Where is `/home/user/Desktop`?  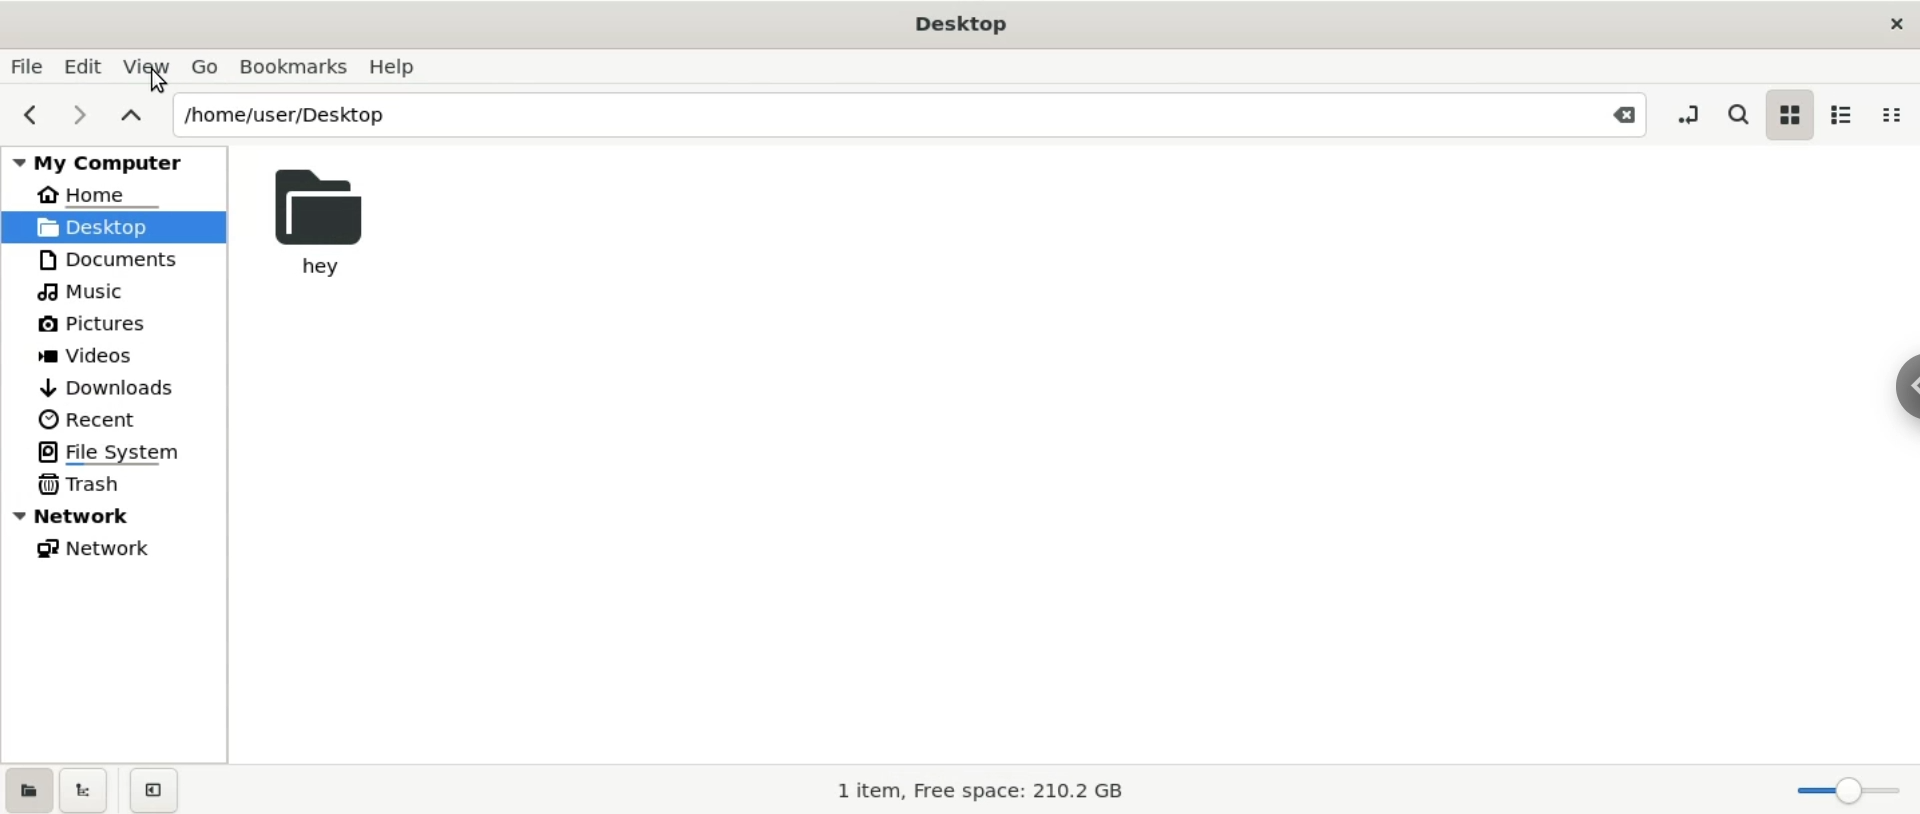
/home/user/Desktop is located at coordinates (865, 115).